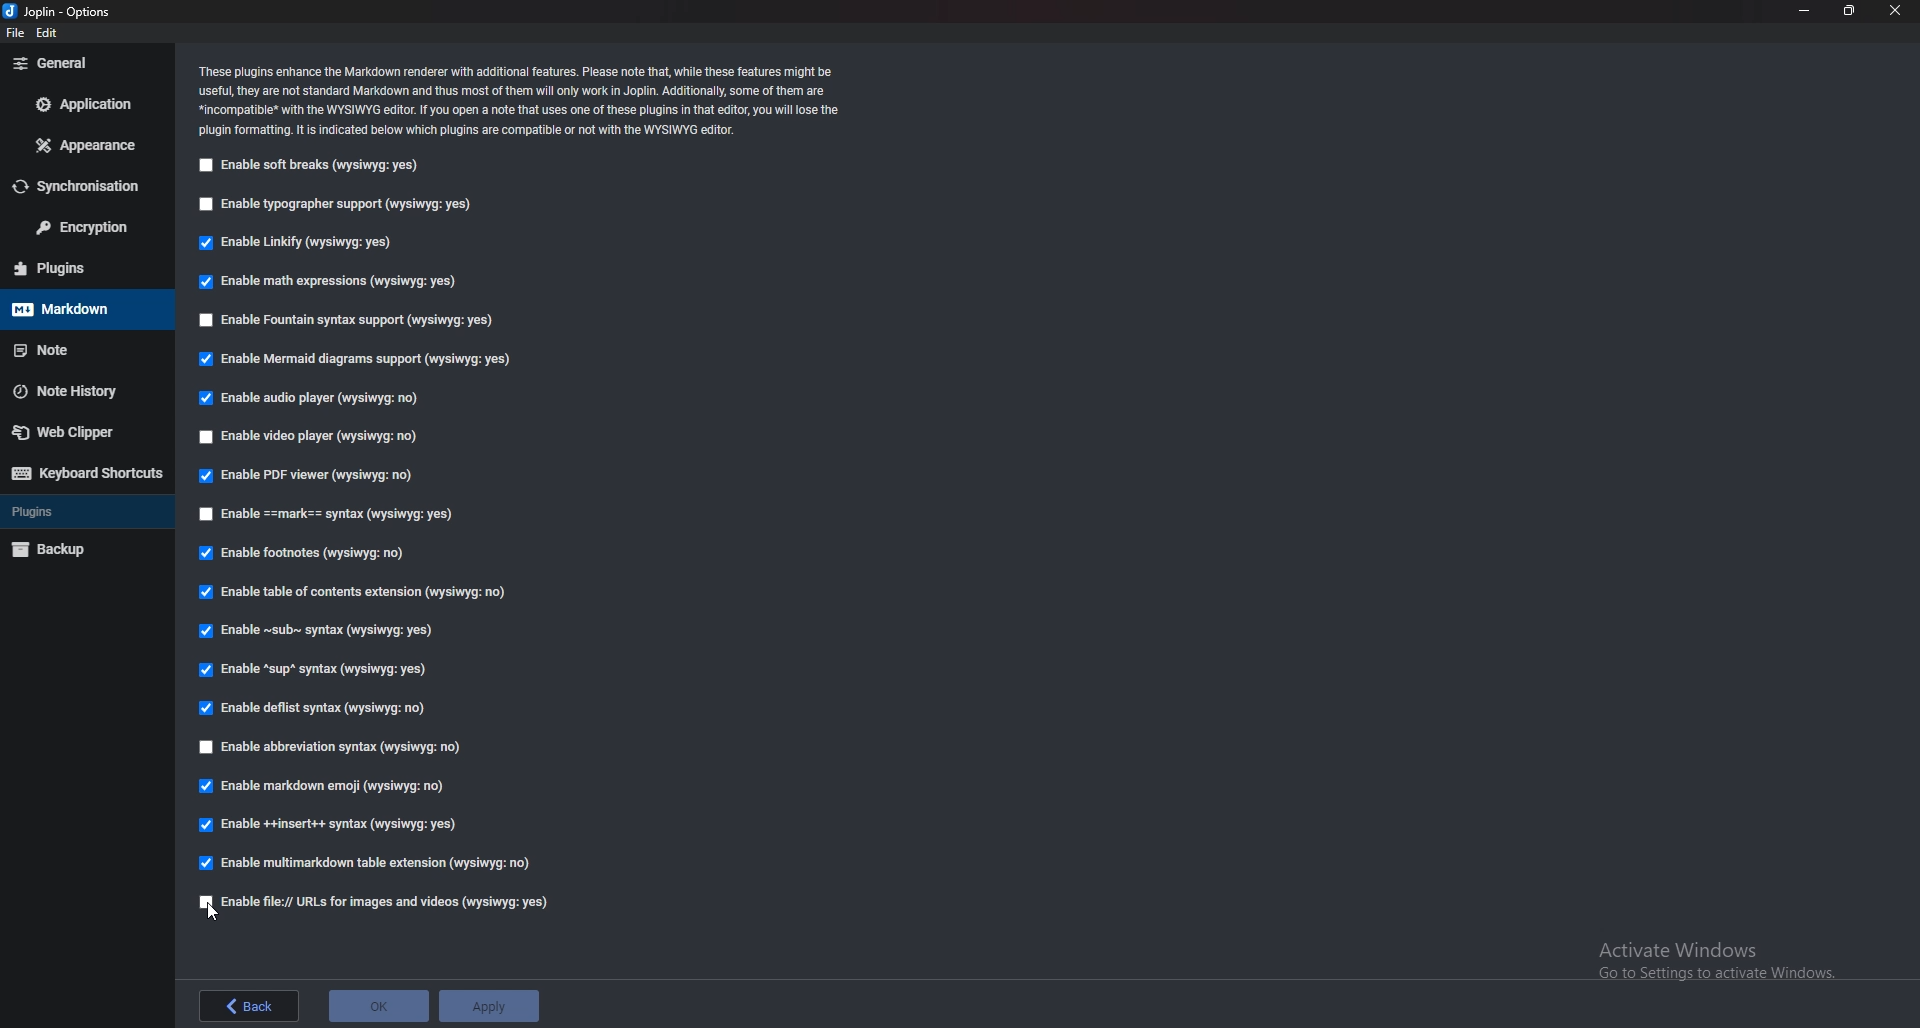 This screenshot has height=1028, width=1920. I want to click on cursor, so click(214, 911).